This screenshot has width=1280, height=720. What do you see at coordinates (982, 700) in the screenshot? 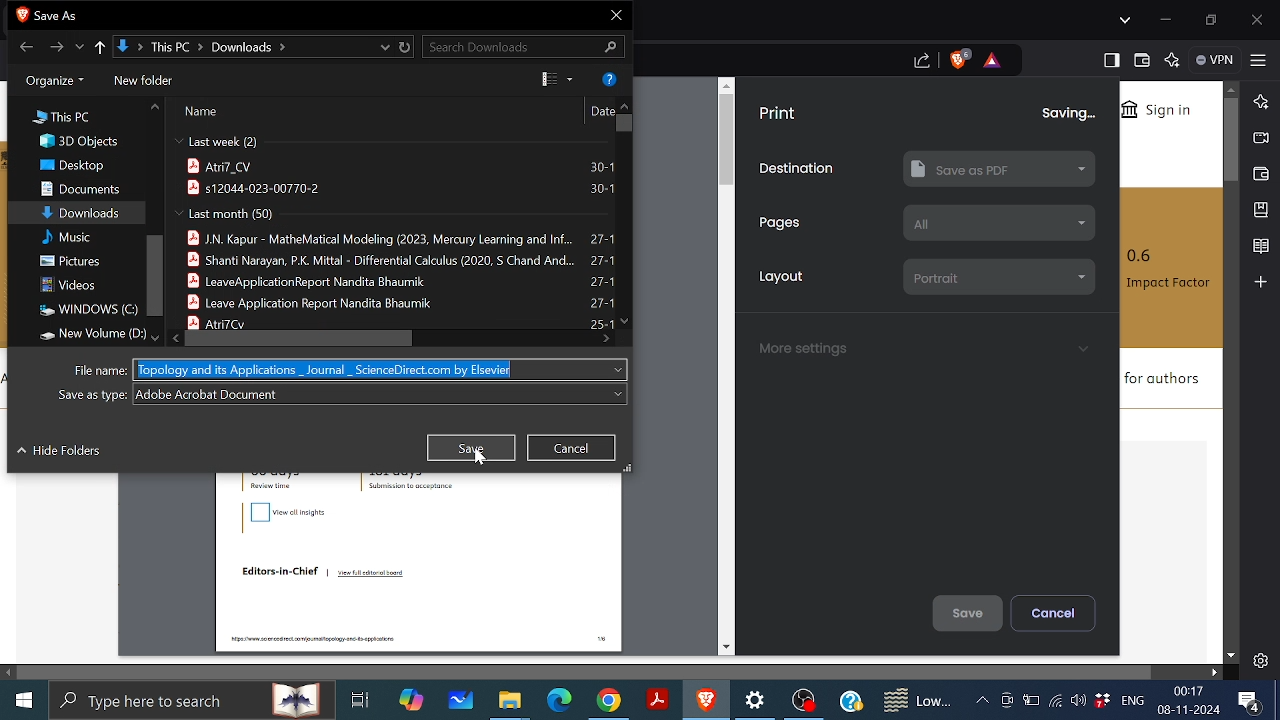
I see `Show hidden icons` at bounding box center [982, 700].